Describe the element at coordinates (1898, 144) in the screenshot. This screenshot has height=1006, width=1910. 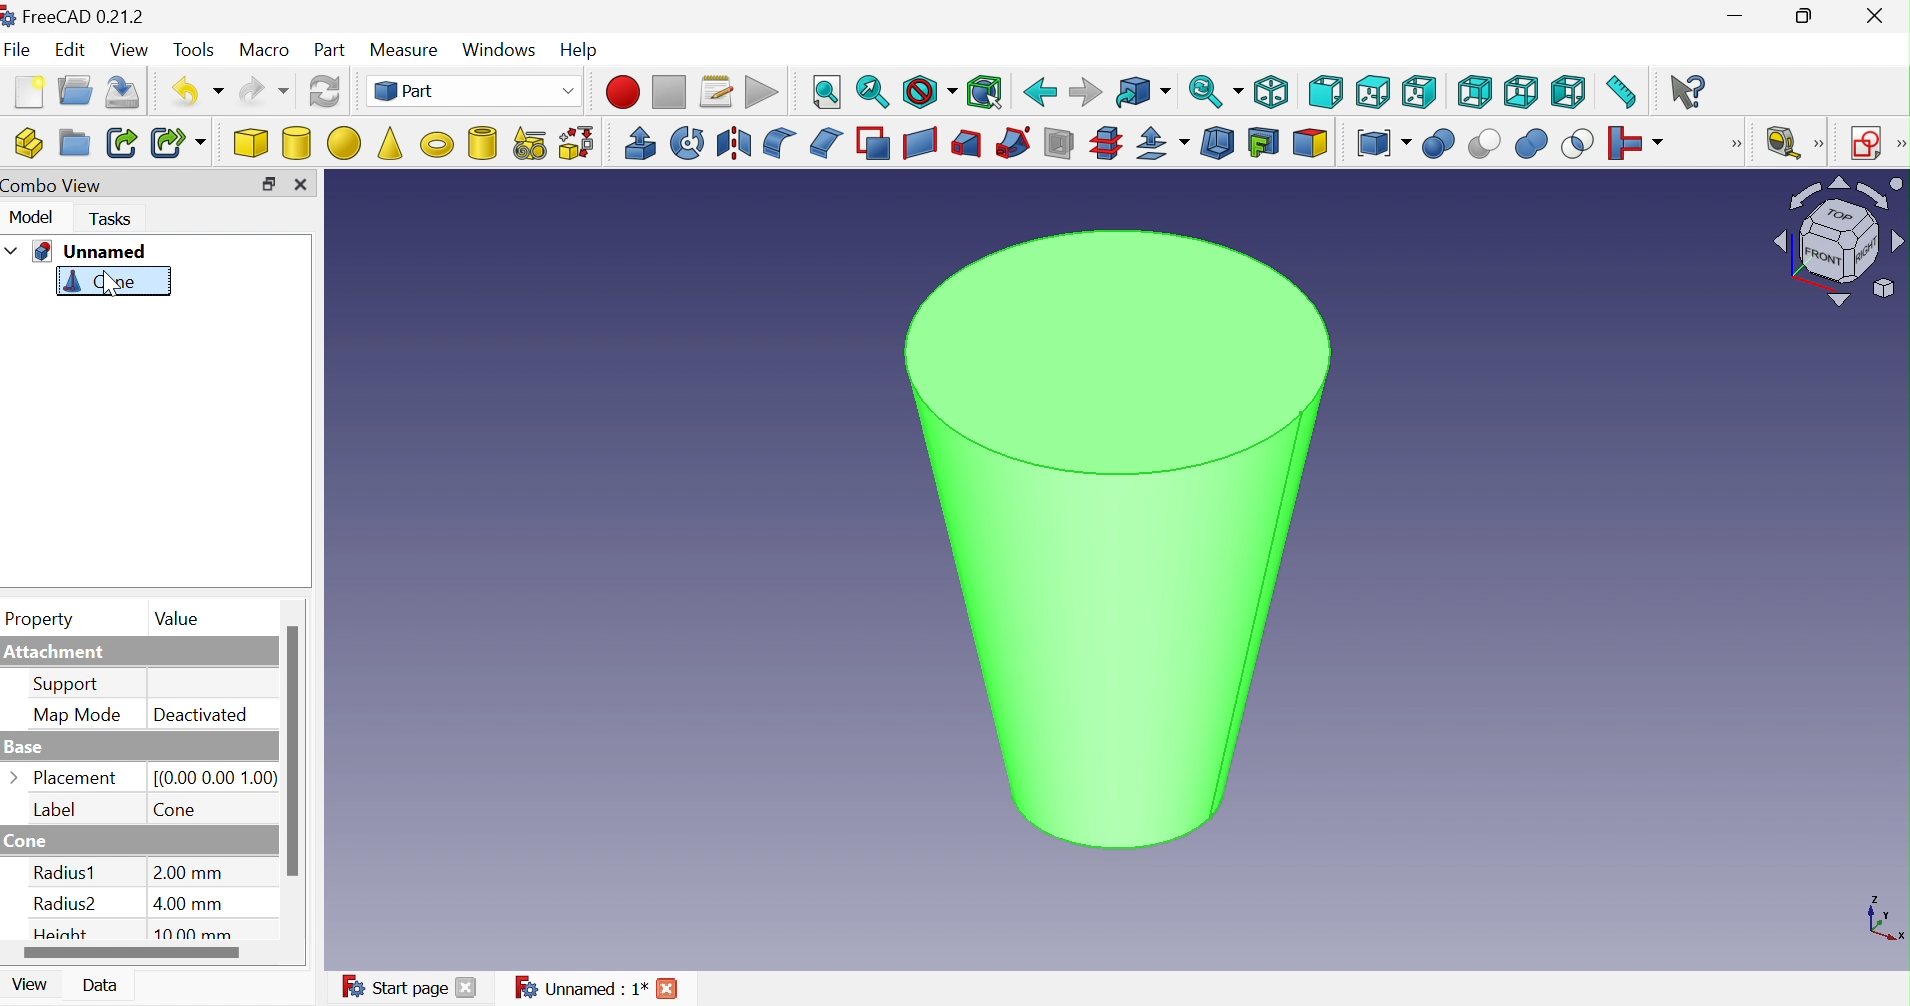
I see `Sketcher` at that location.